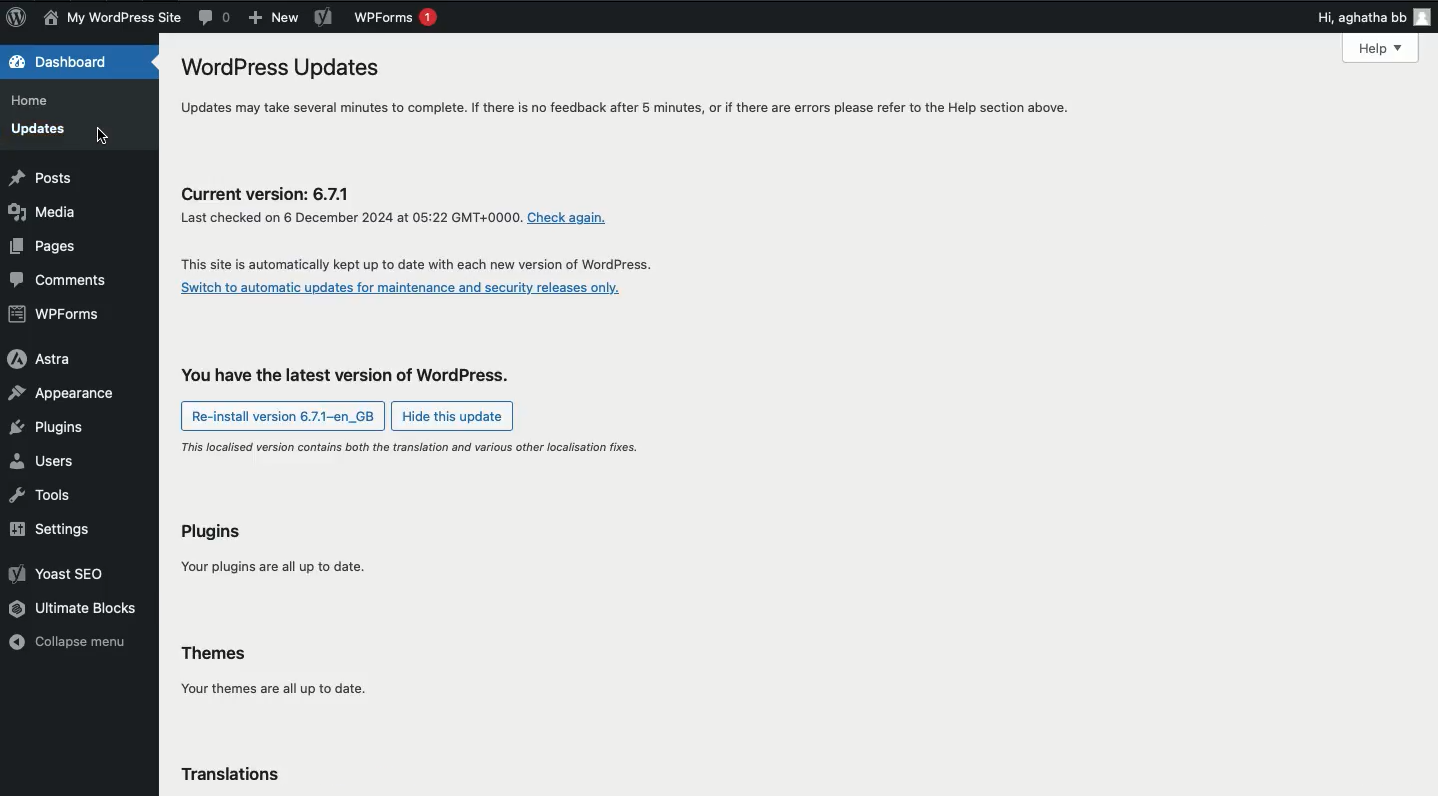 This screenshot has height=796, width=1438. I want to click on Yoast, so click(63, 576).